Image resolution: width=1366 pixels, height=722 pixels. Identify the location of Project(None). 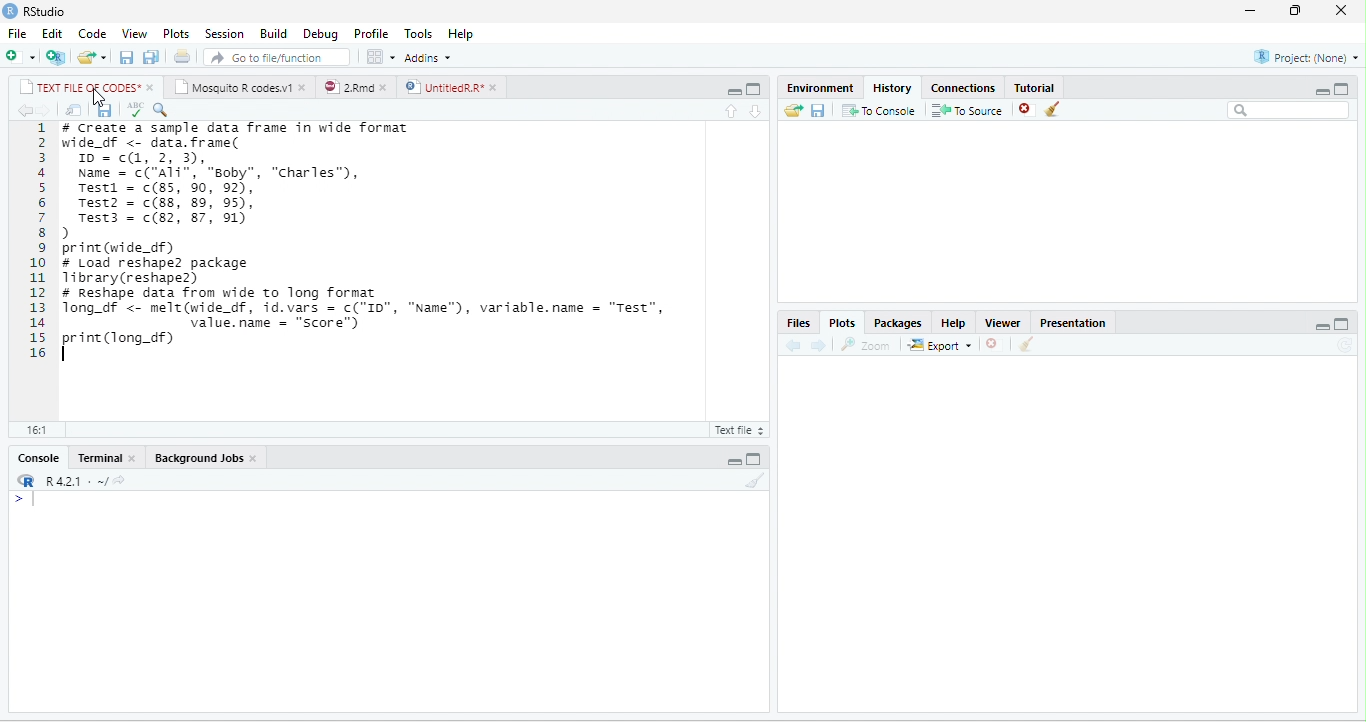
(1306, 57).